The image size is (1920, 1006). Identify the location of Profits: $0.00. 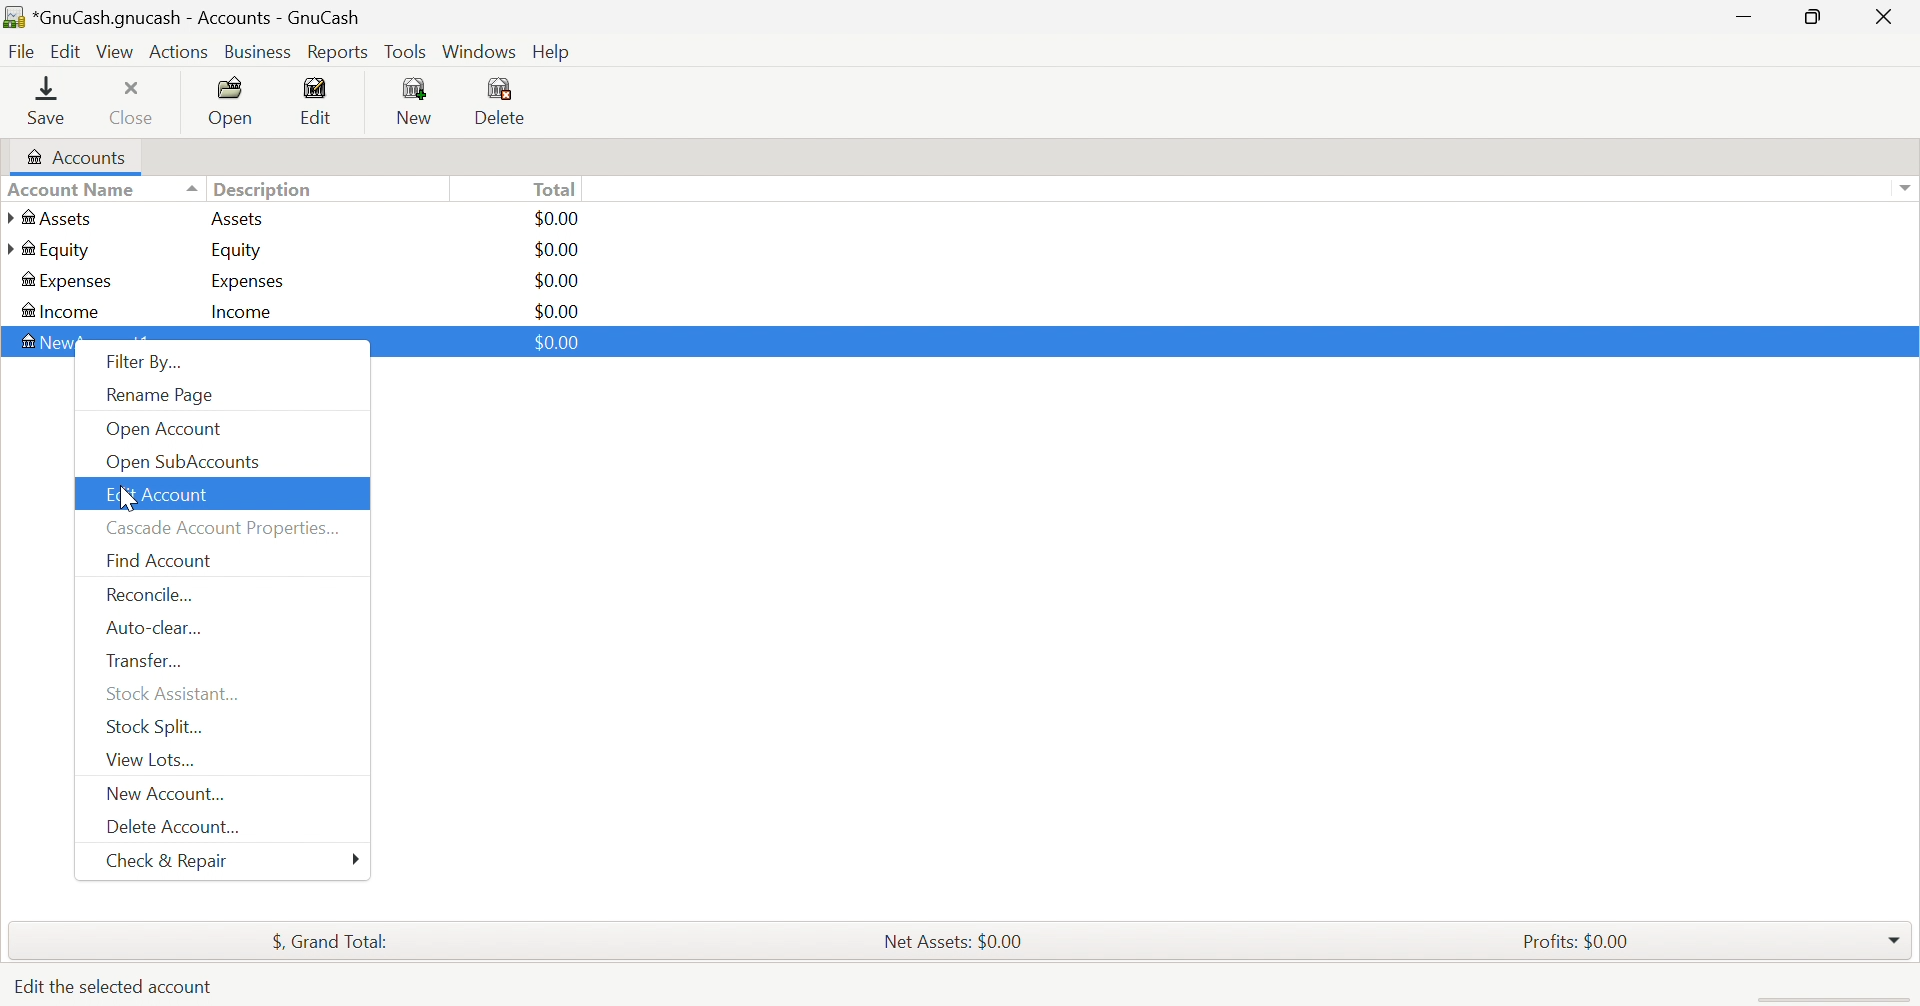
(1575, 939).